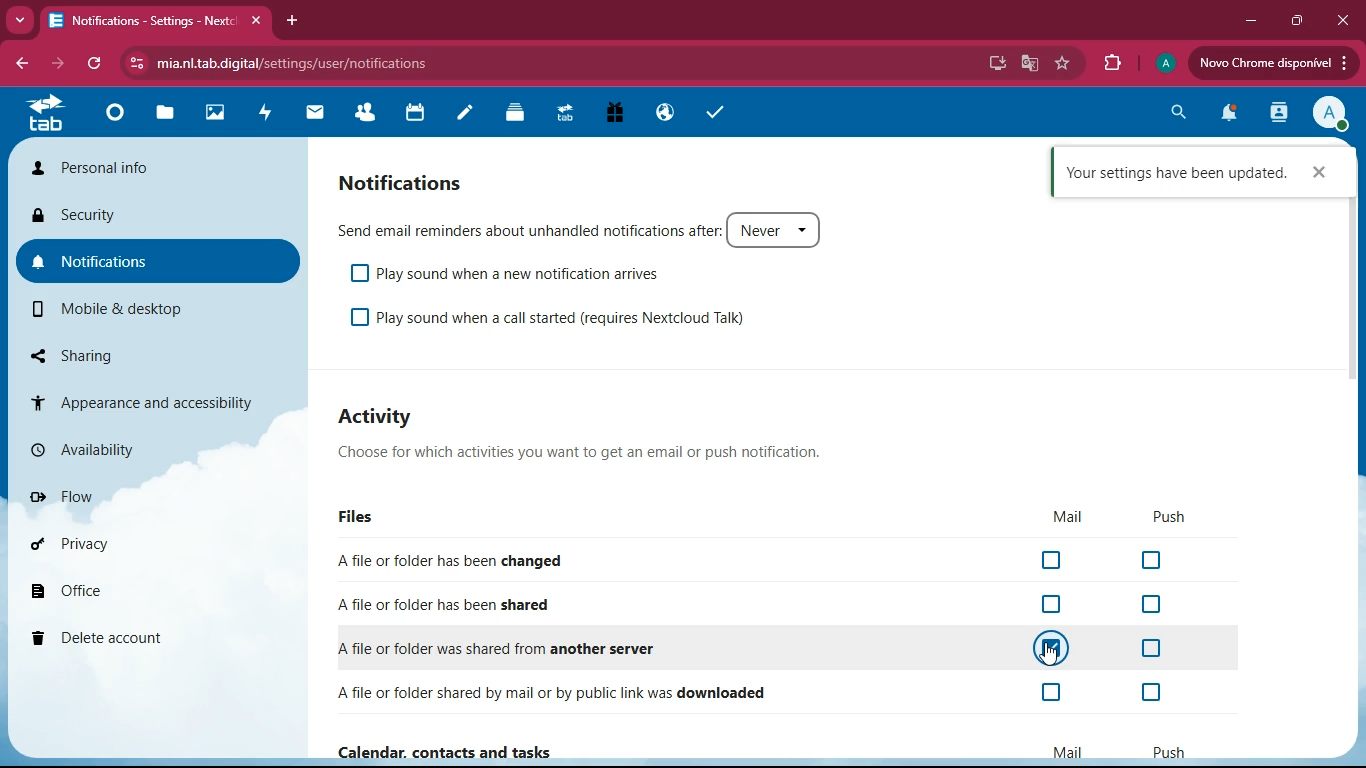  Describe the element at coordinates (1168, 750) in the screenshot. I see `push` at that location.